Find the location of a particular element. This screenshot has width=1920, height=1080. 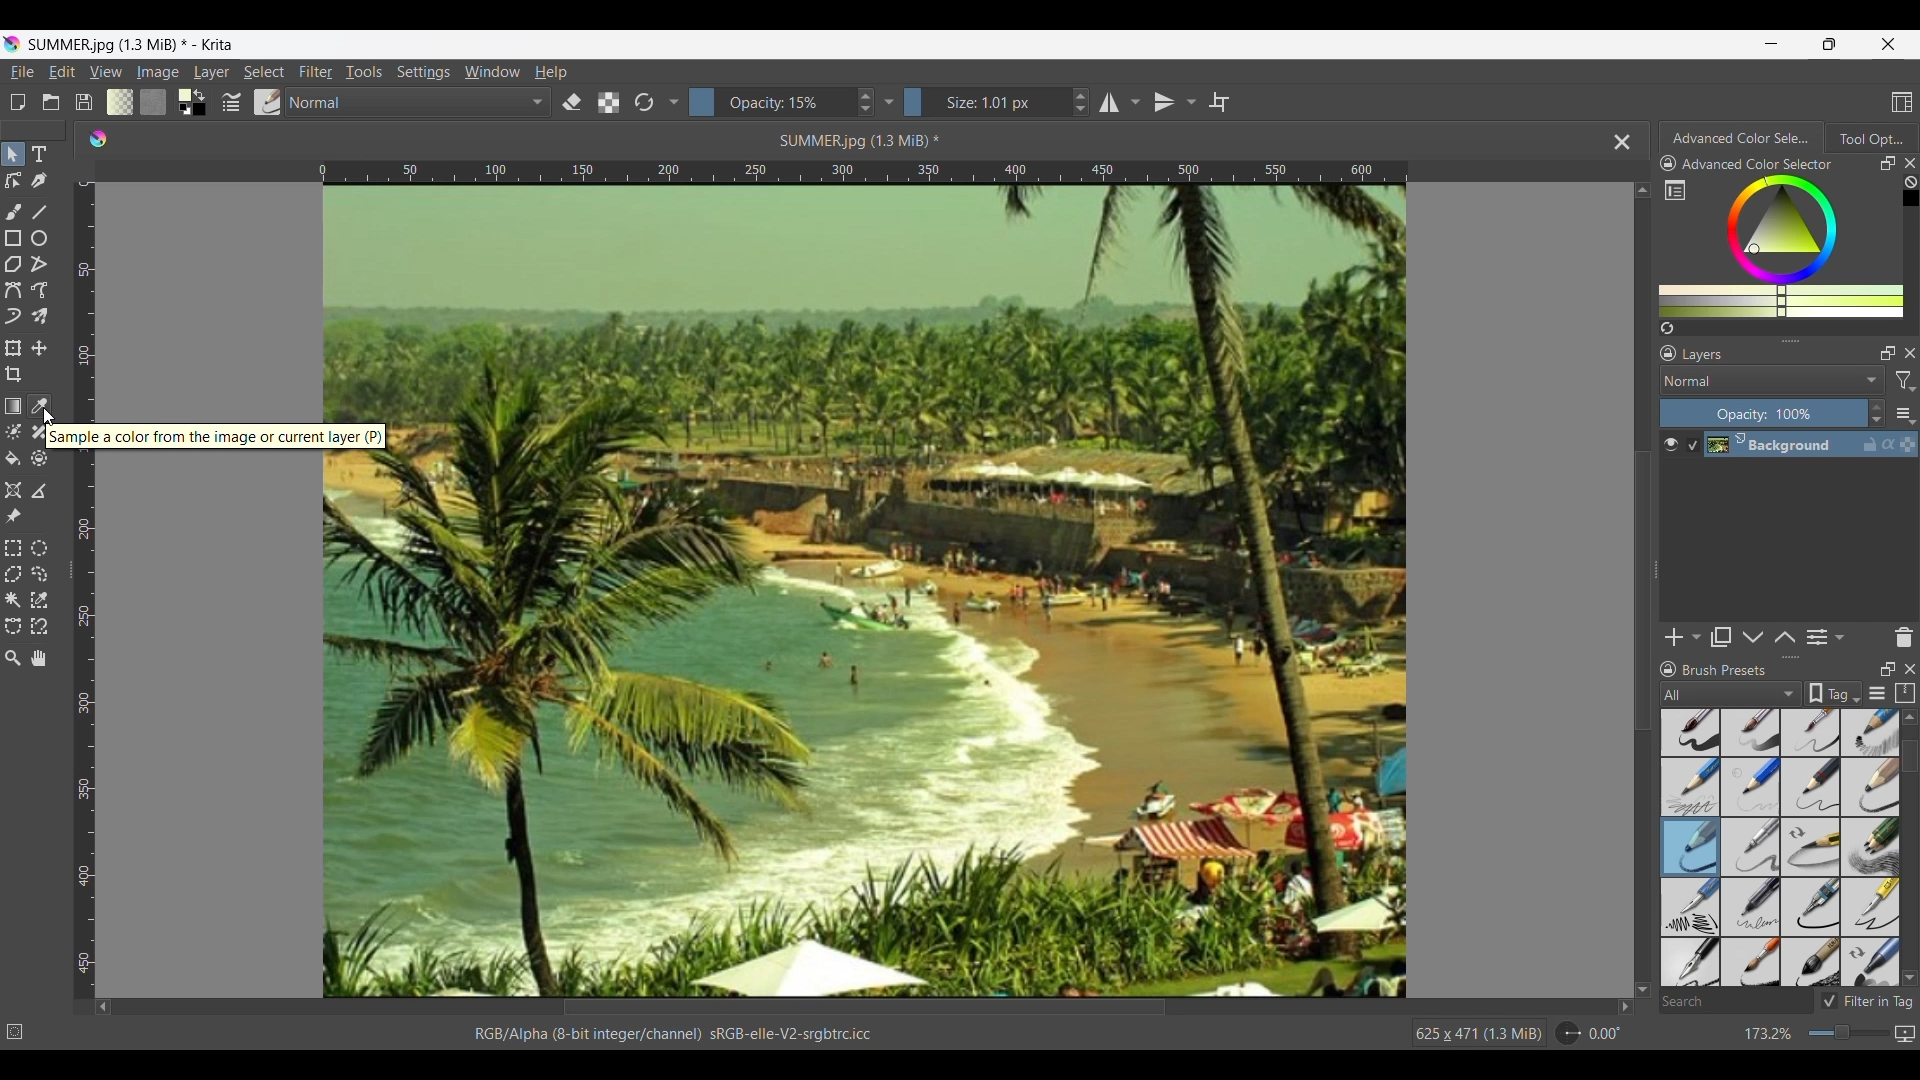

Quick slide to top is located at coordinates (1909, 717).